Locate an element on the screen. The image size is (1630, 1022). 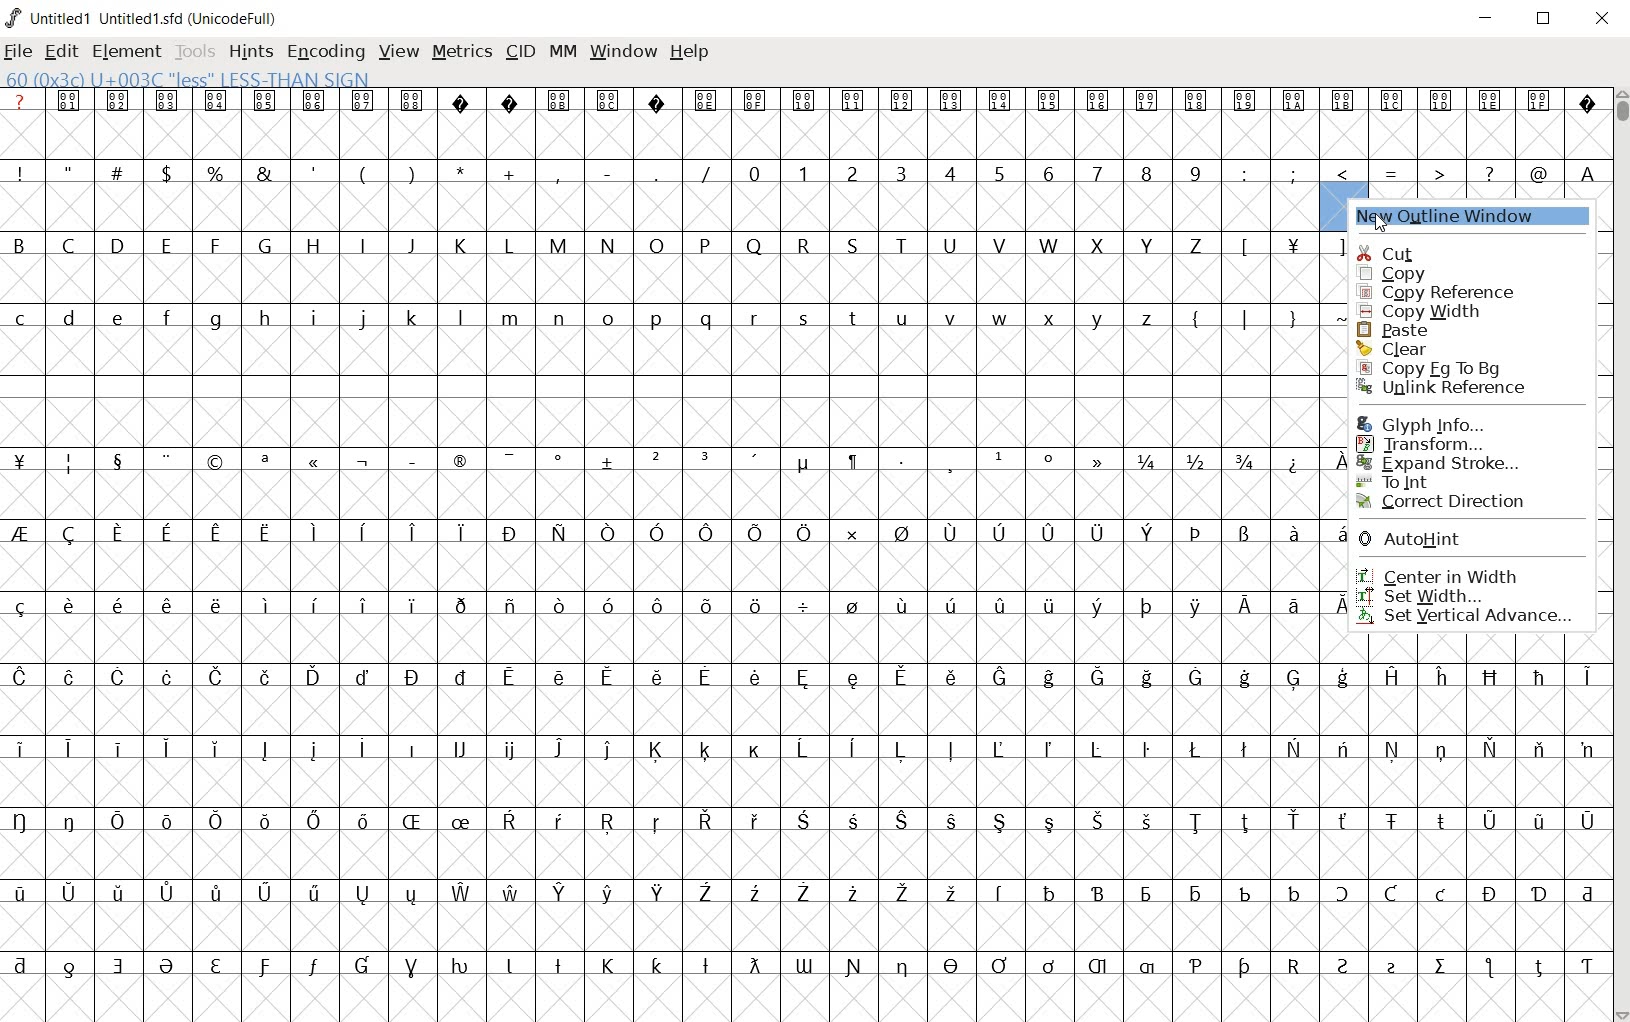
window is located at coordinates (623, 53).